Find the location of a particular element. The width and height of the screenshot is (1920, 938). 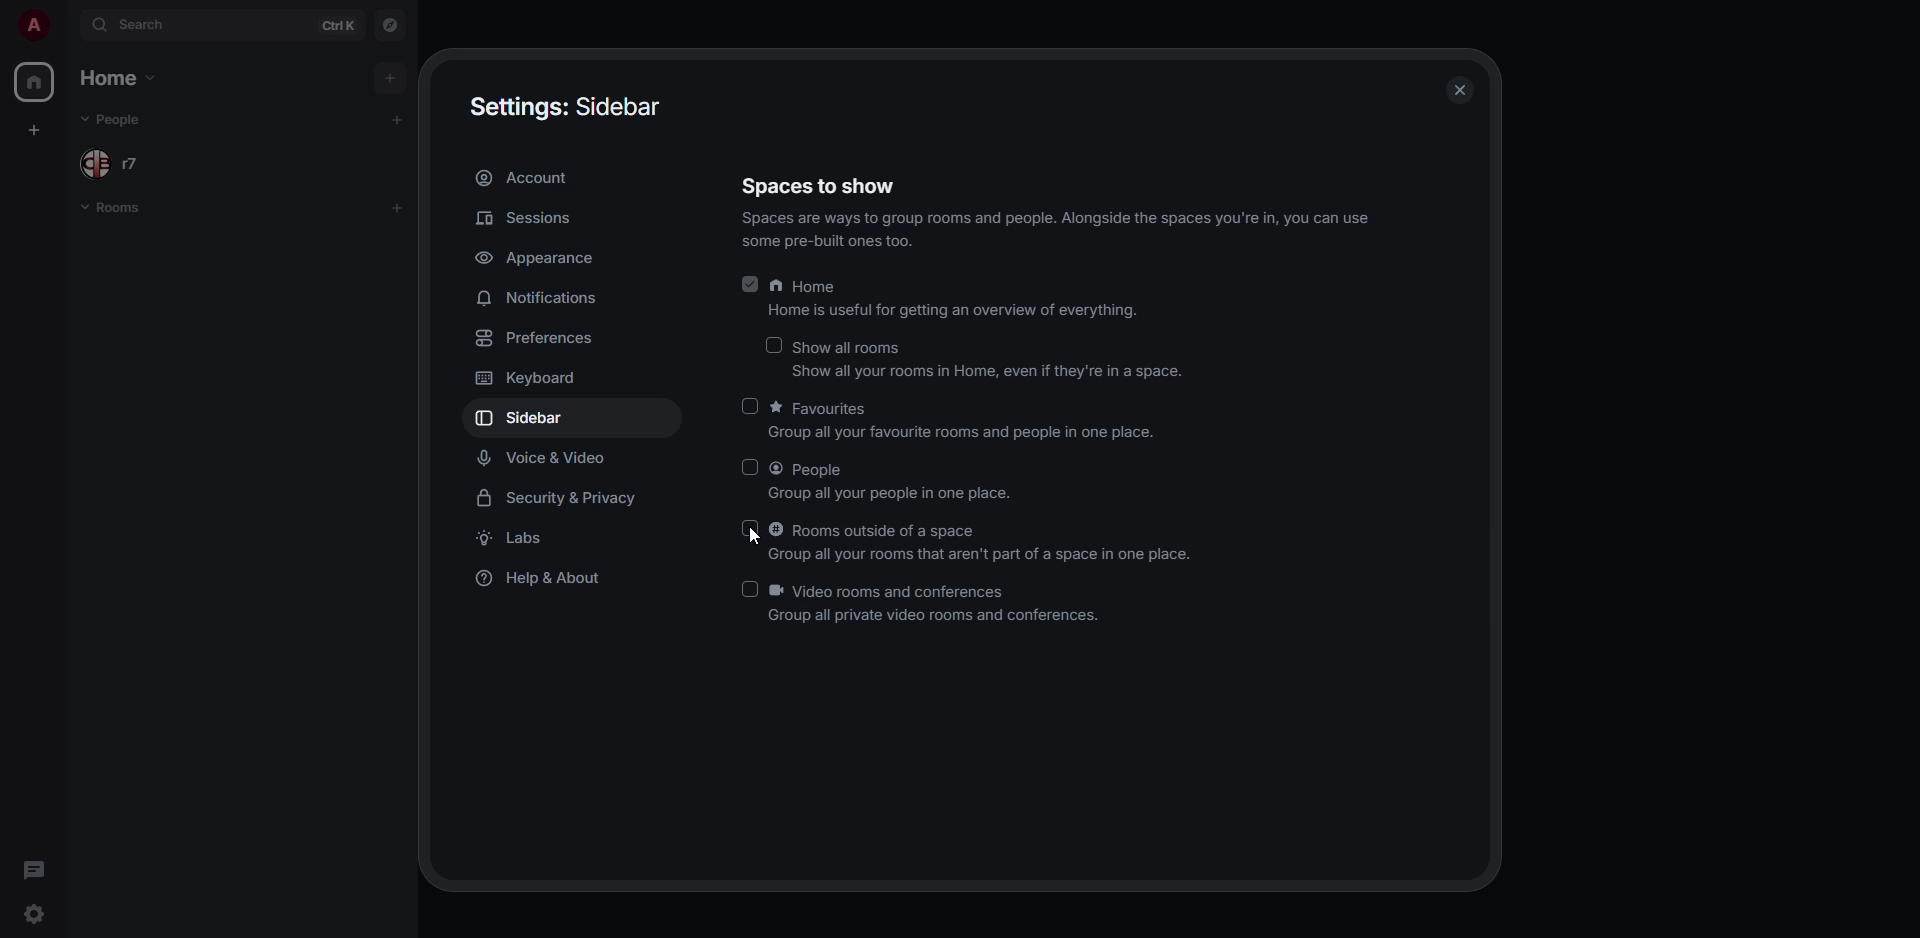

people is located at coordinates (895, 482).